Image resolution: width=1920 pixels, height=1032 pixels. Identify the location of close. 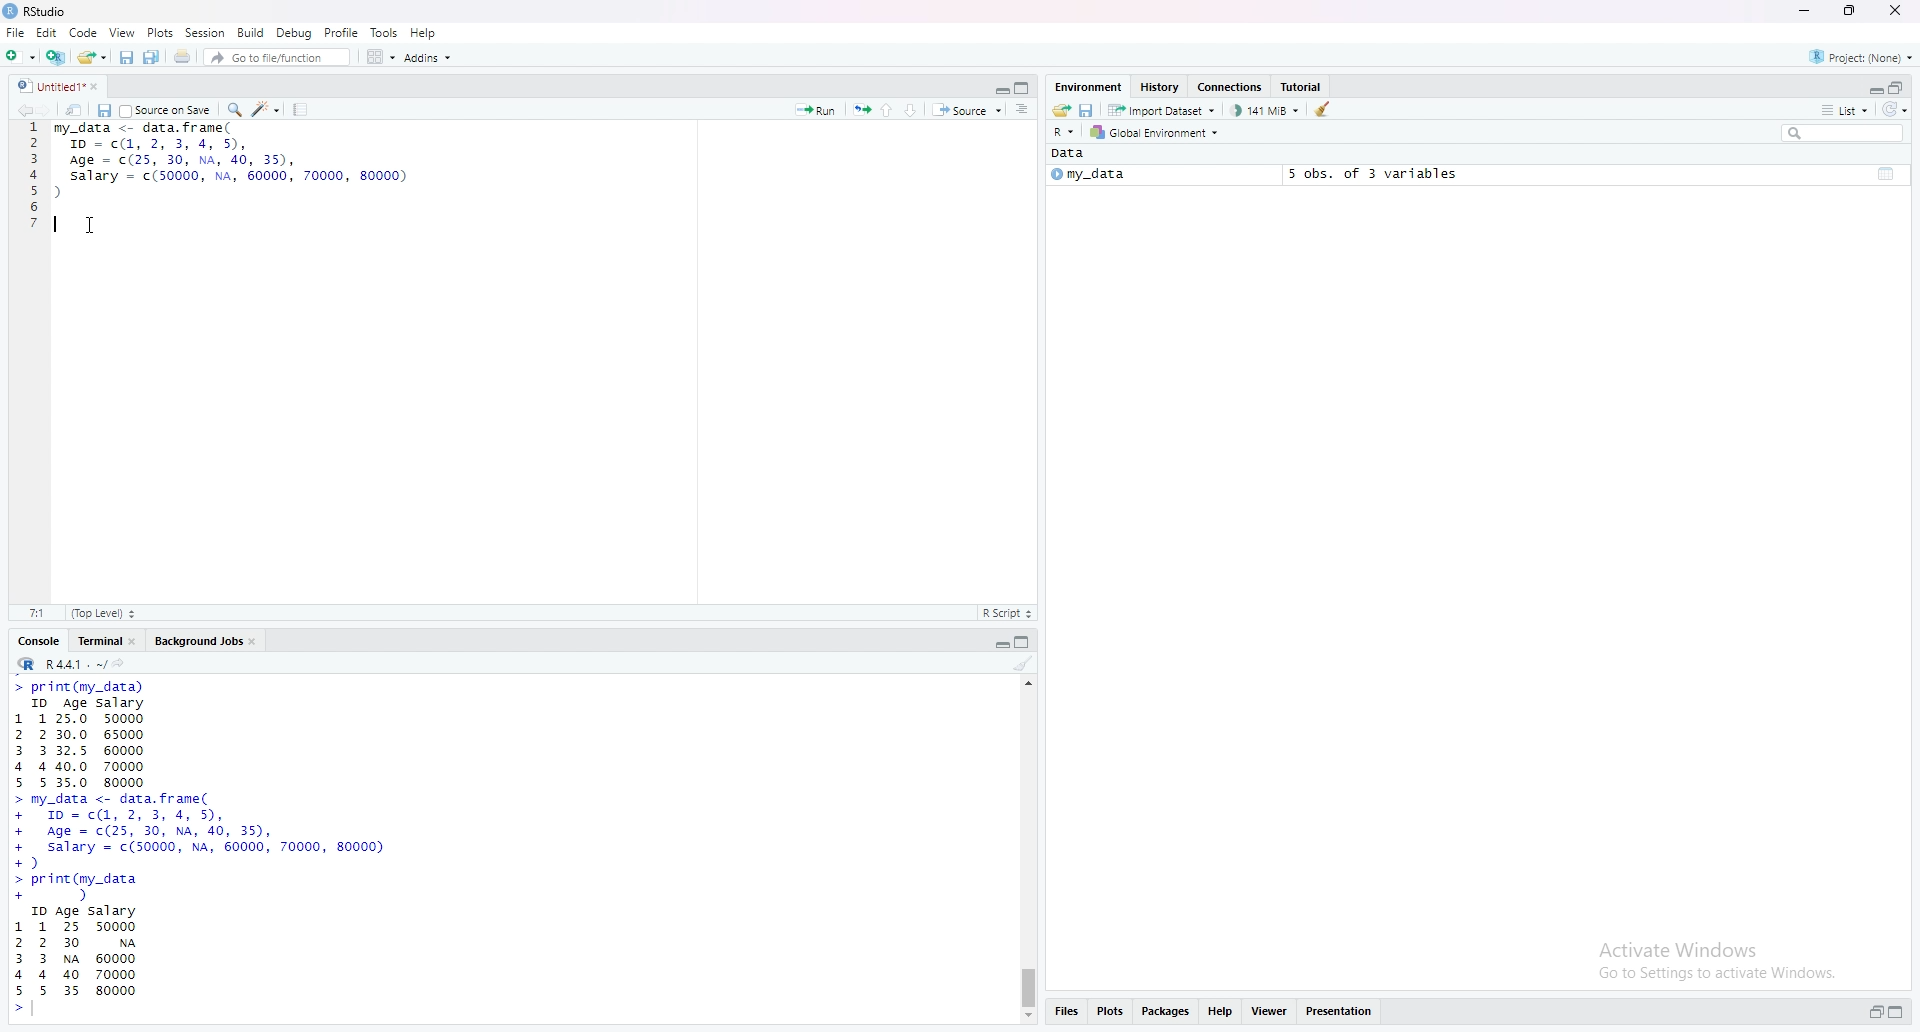
(1899, 10).